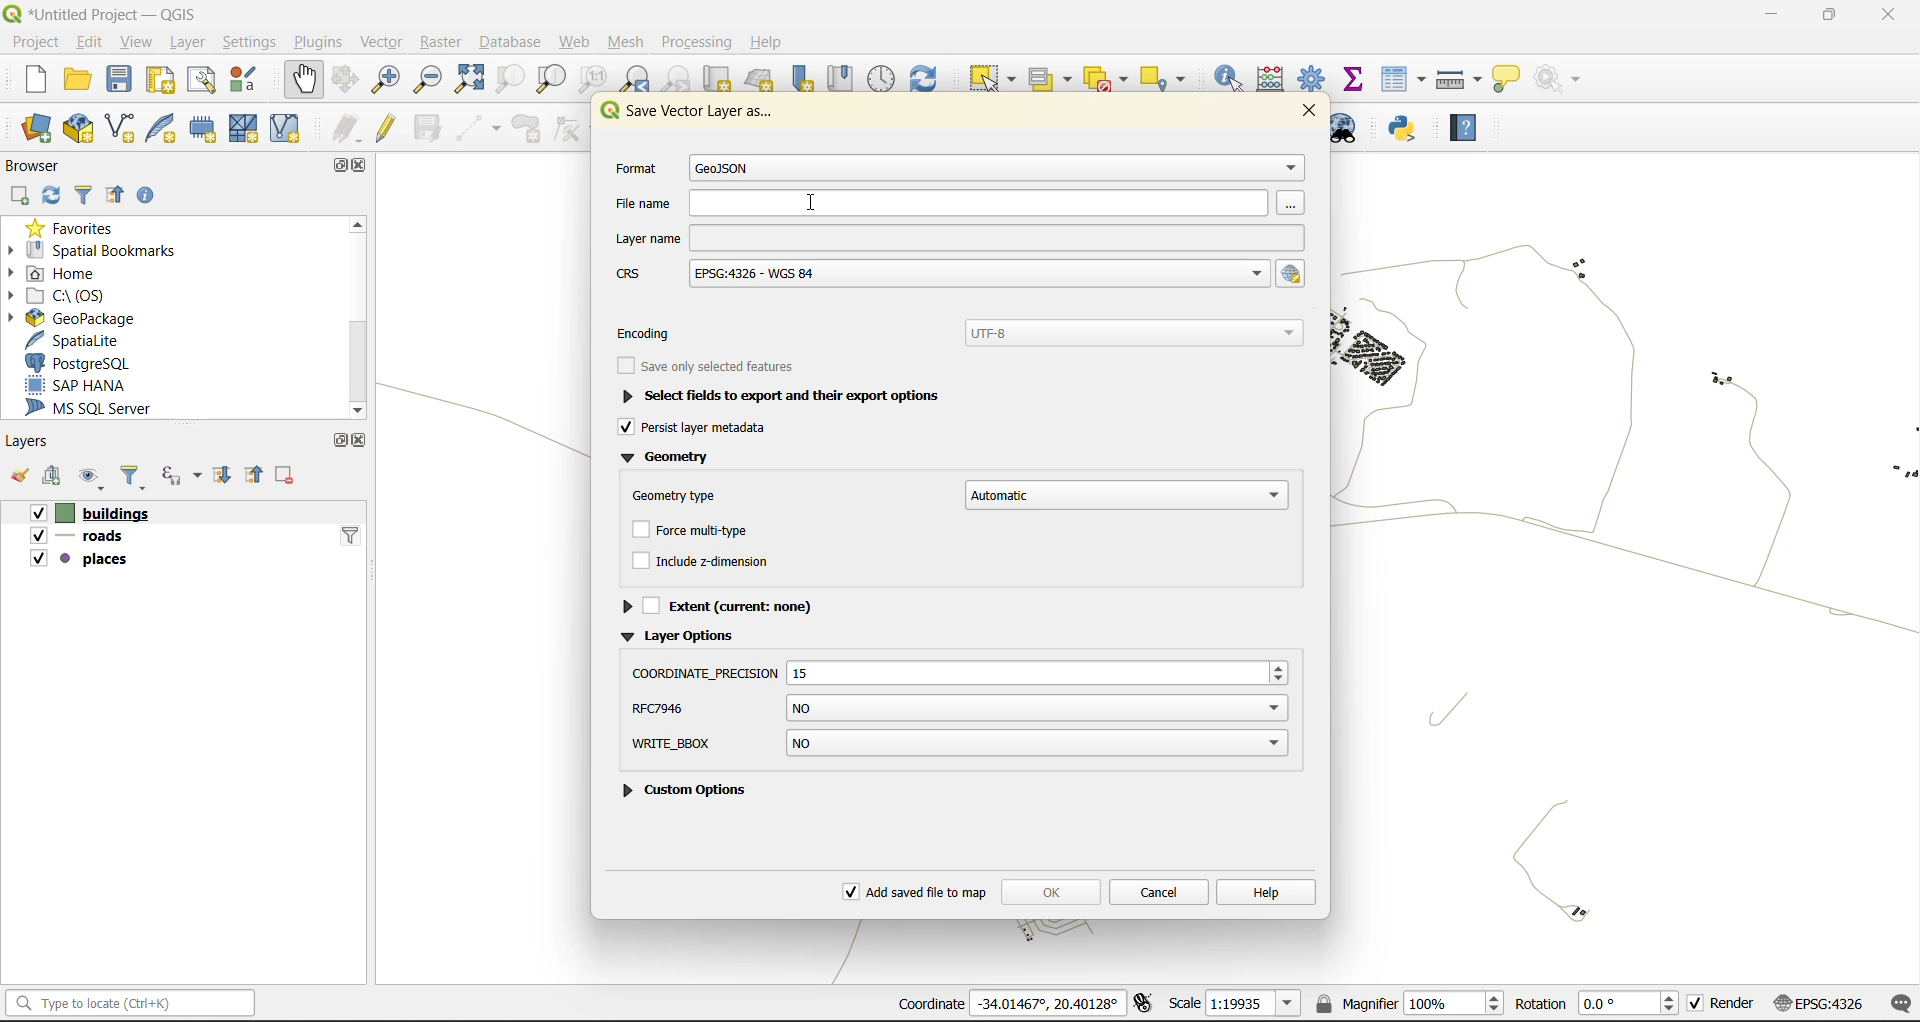 The height and width of the screenshot is (1022, 1920). Describe the element at coordinates (958, 709) in the screenshot. I see `shpt` at that location.